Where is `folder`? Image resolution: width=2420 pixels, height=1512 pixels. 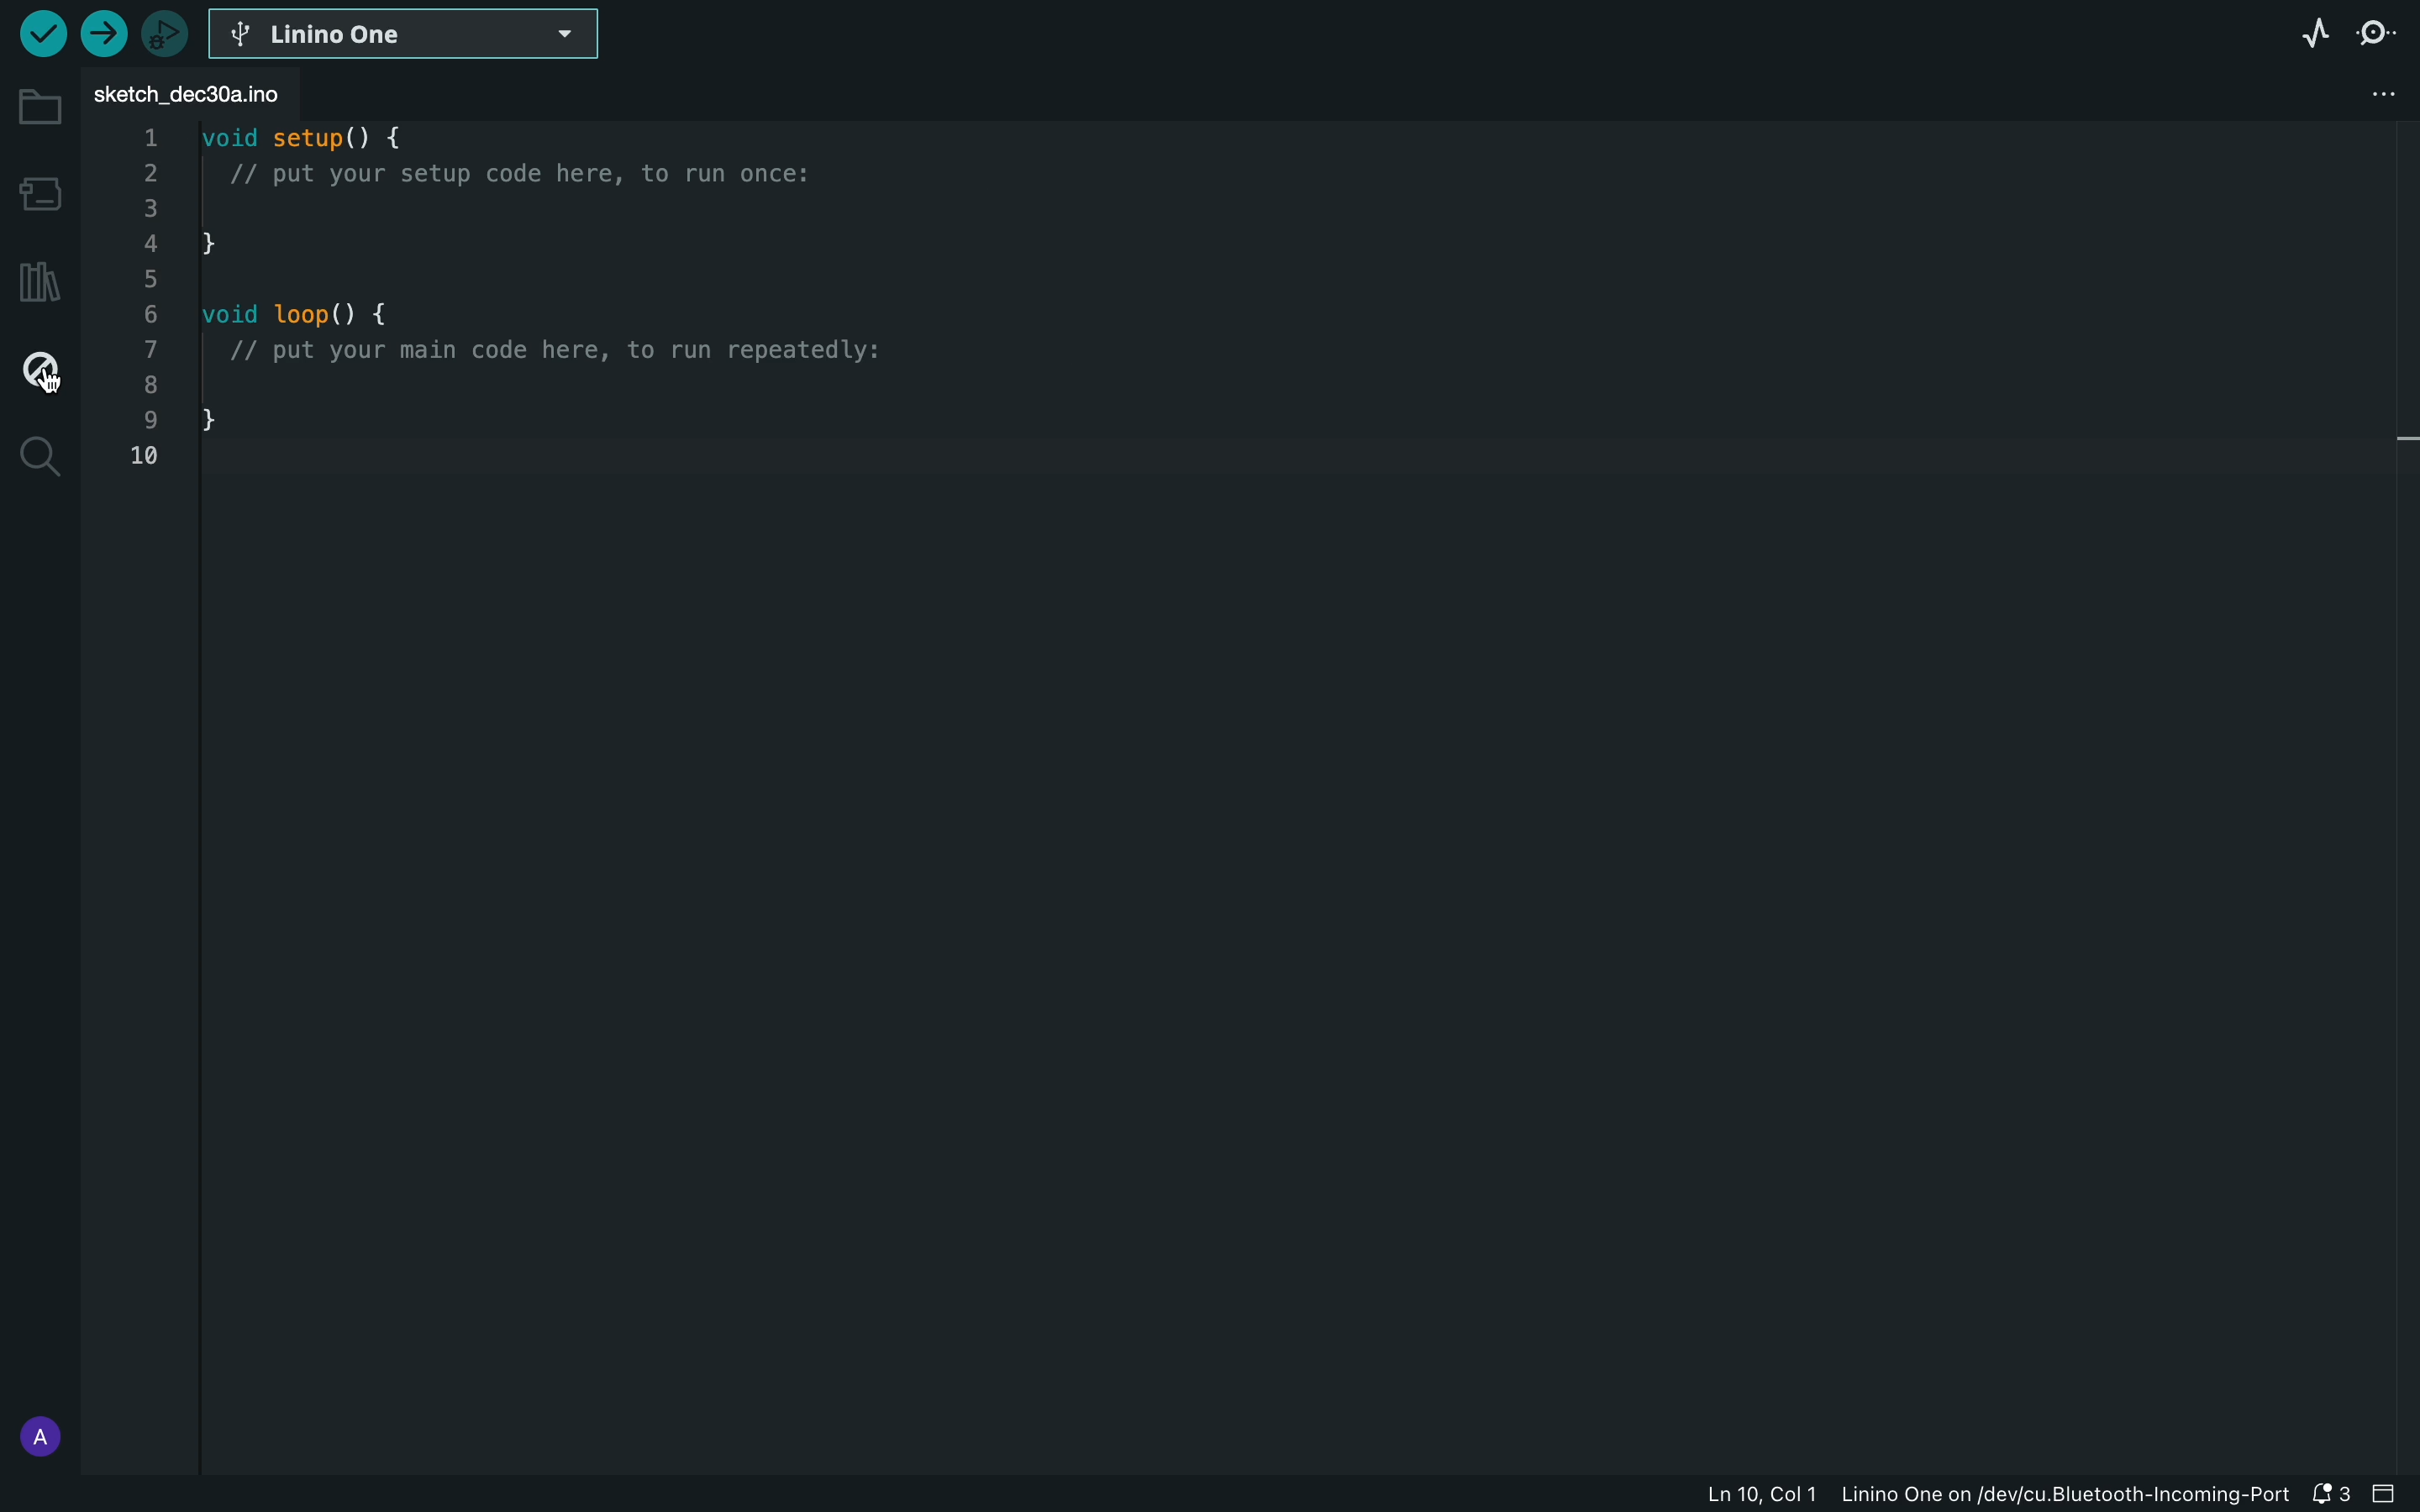 folder is located at coordinates (35, 108).